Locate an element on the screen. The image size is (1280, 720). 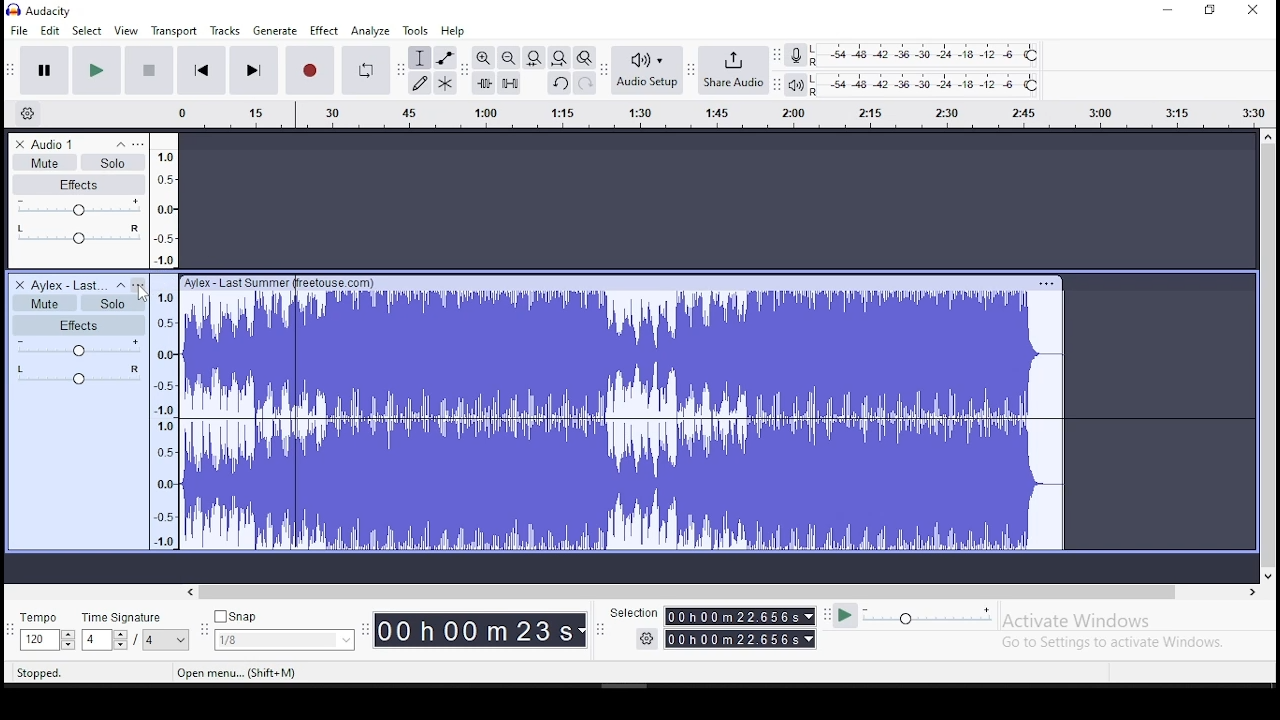
fit selection to width is located at coordinates (533, 58).